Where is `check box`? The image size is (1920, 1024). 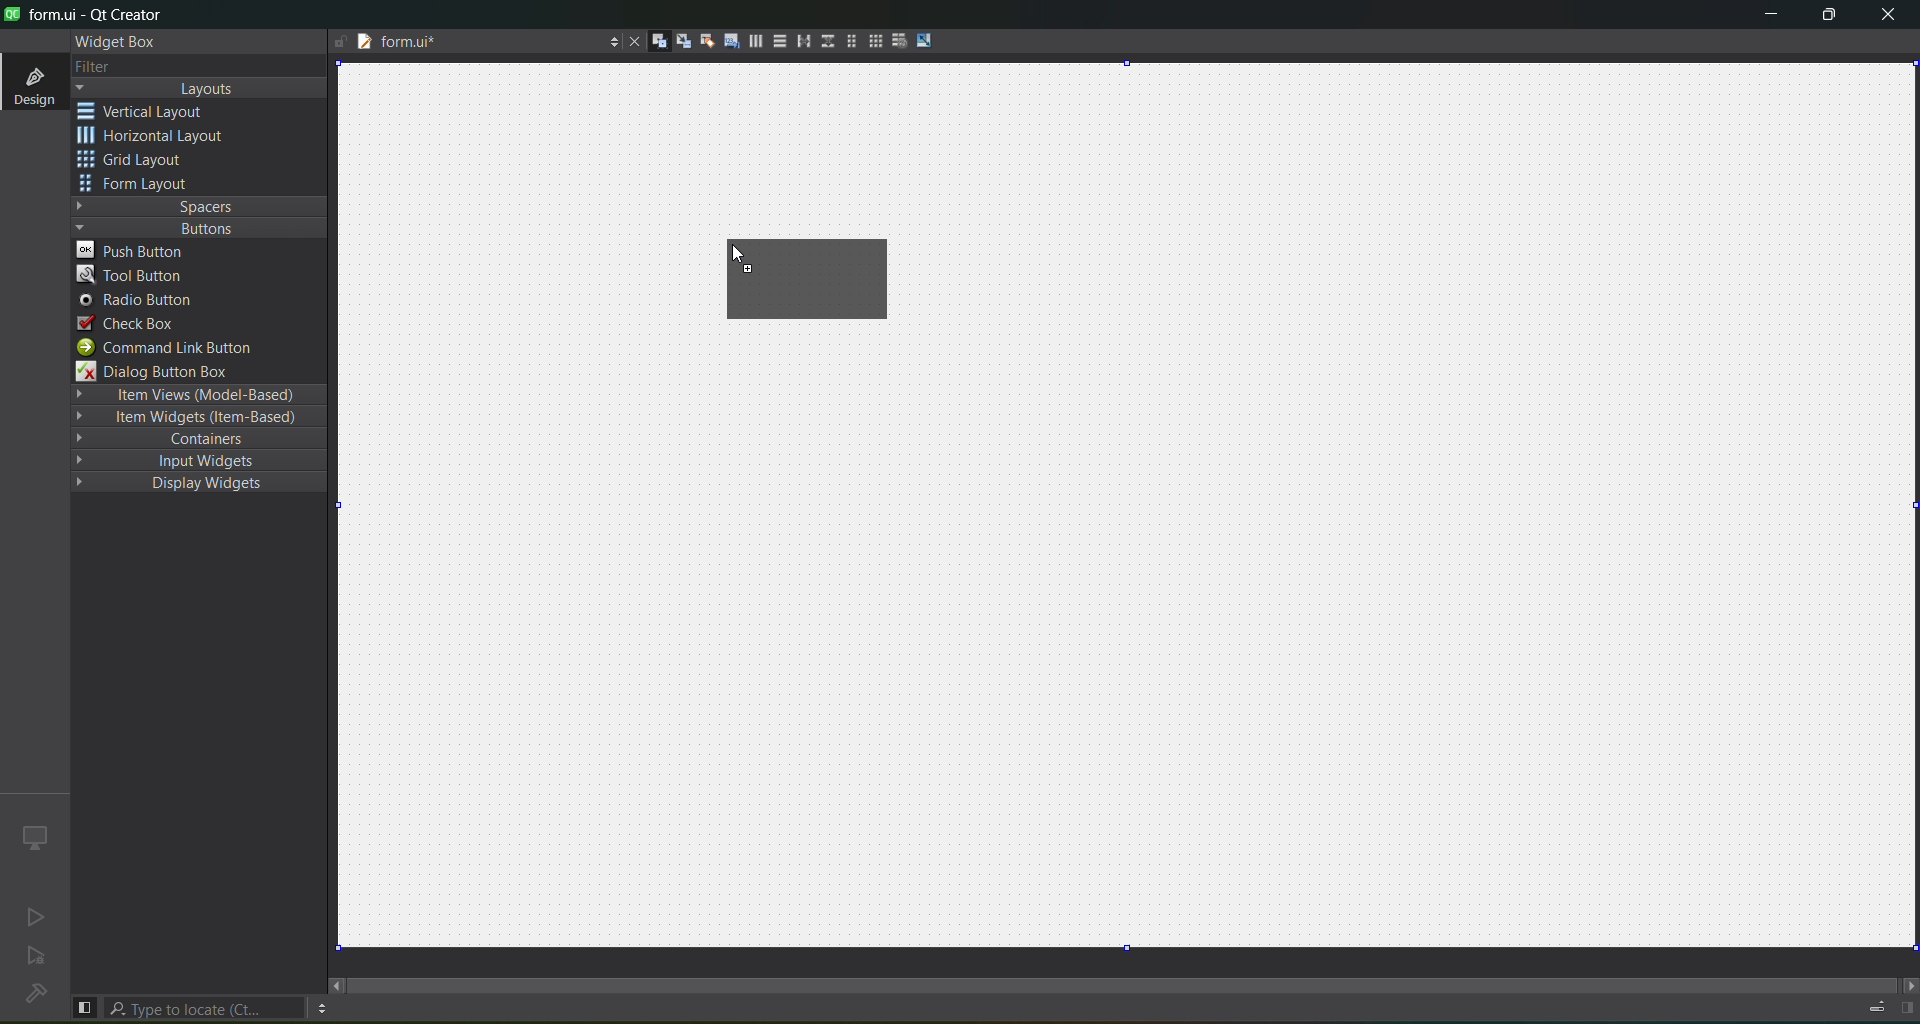
check box is located at coordinates (128, 323).